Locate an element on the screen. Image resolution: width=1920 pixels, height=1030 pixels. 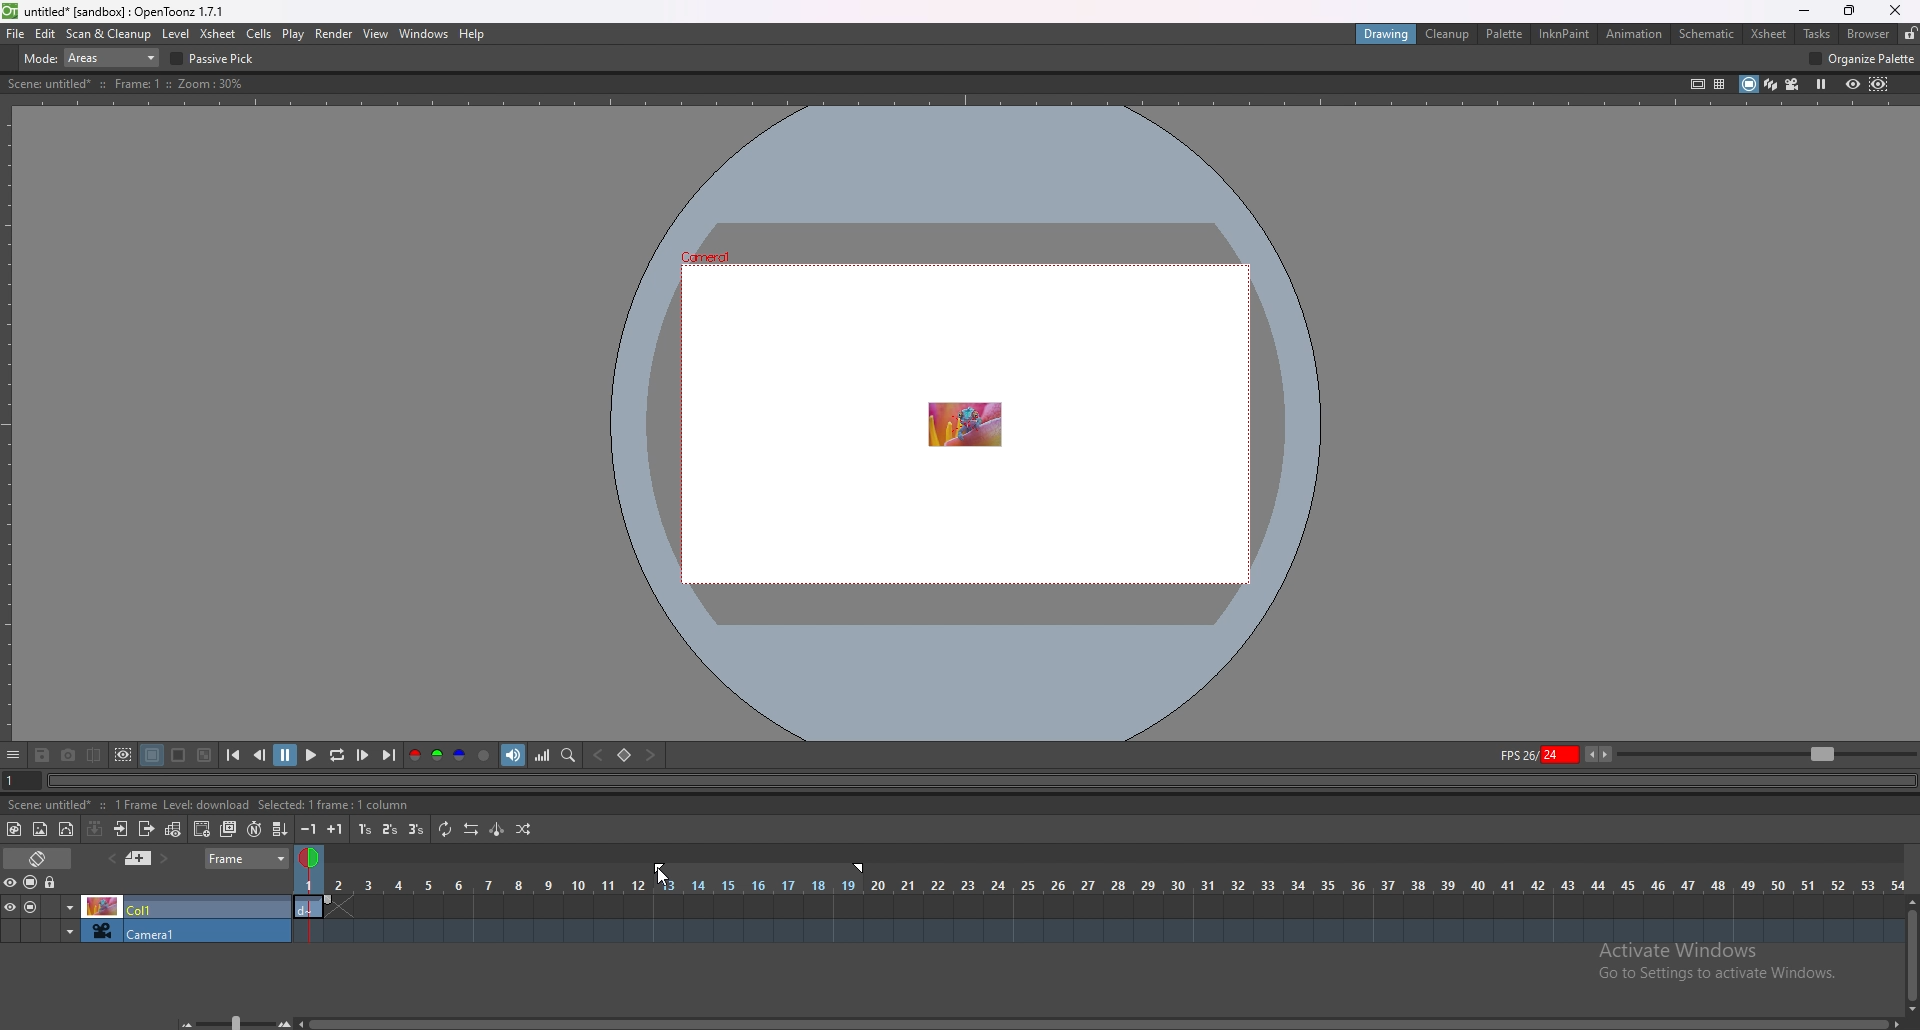
current frame is located at coordinates (17, 784).